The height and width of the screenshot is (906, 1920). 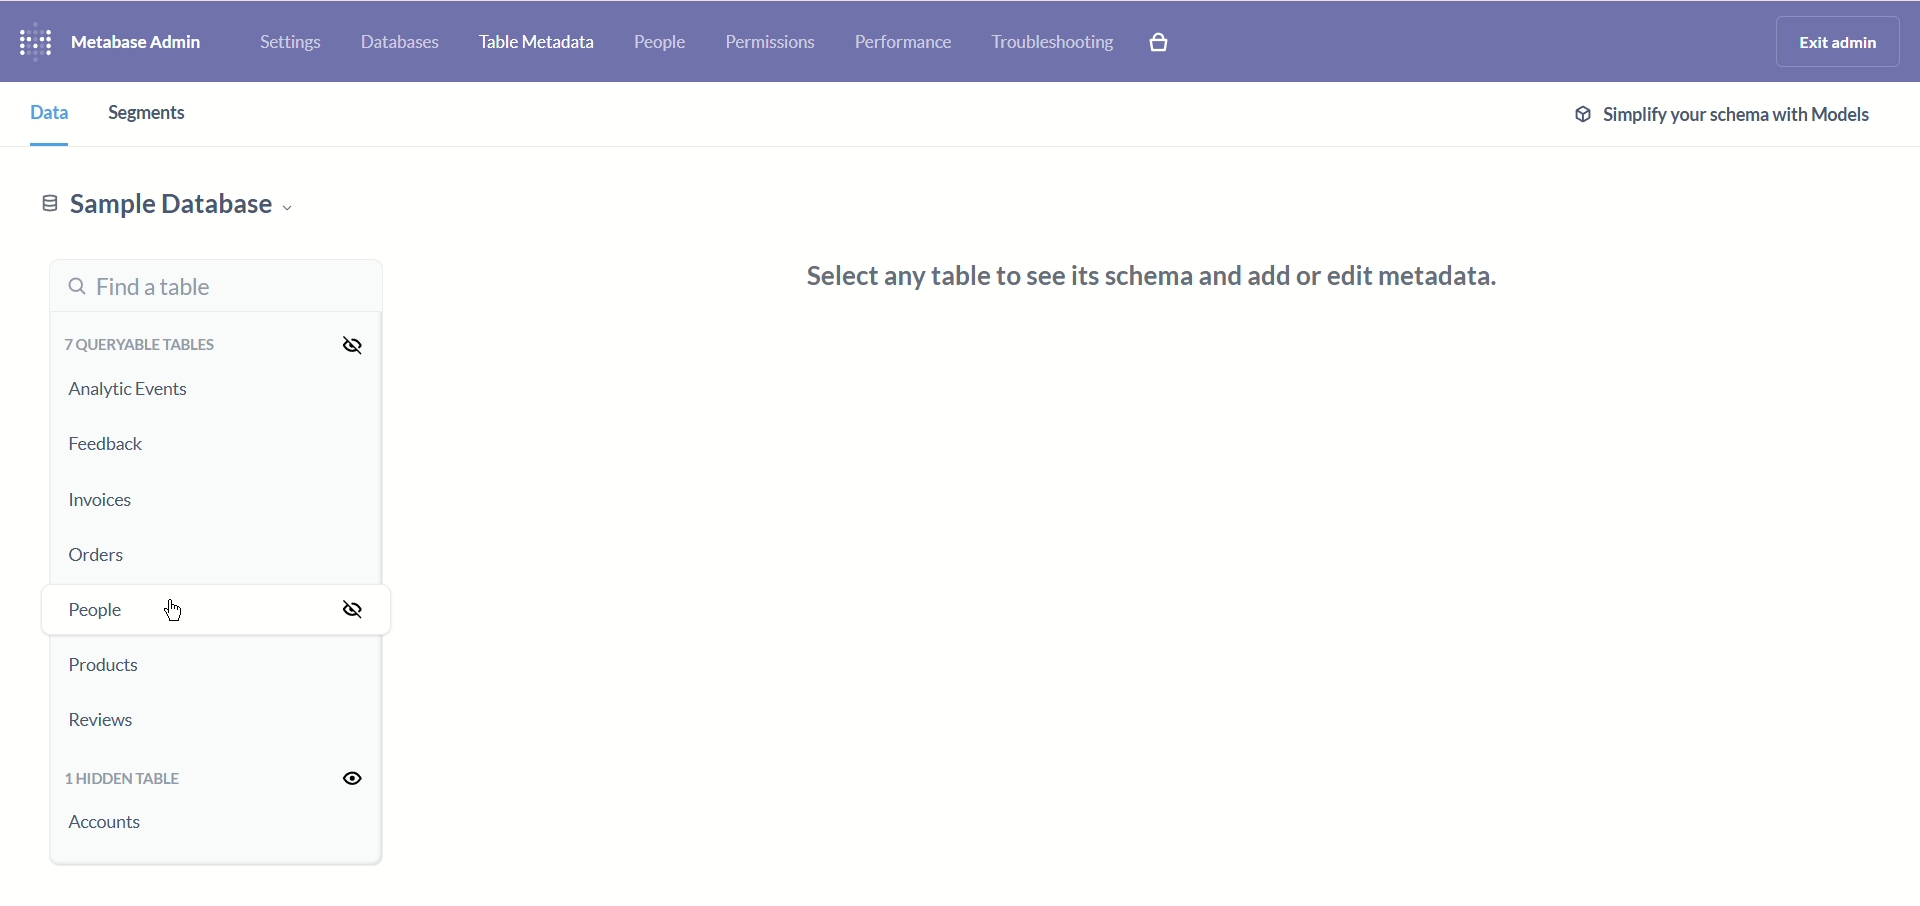 I want to click on Sample database, so click(x=167, y=203).